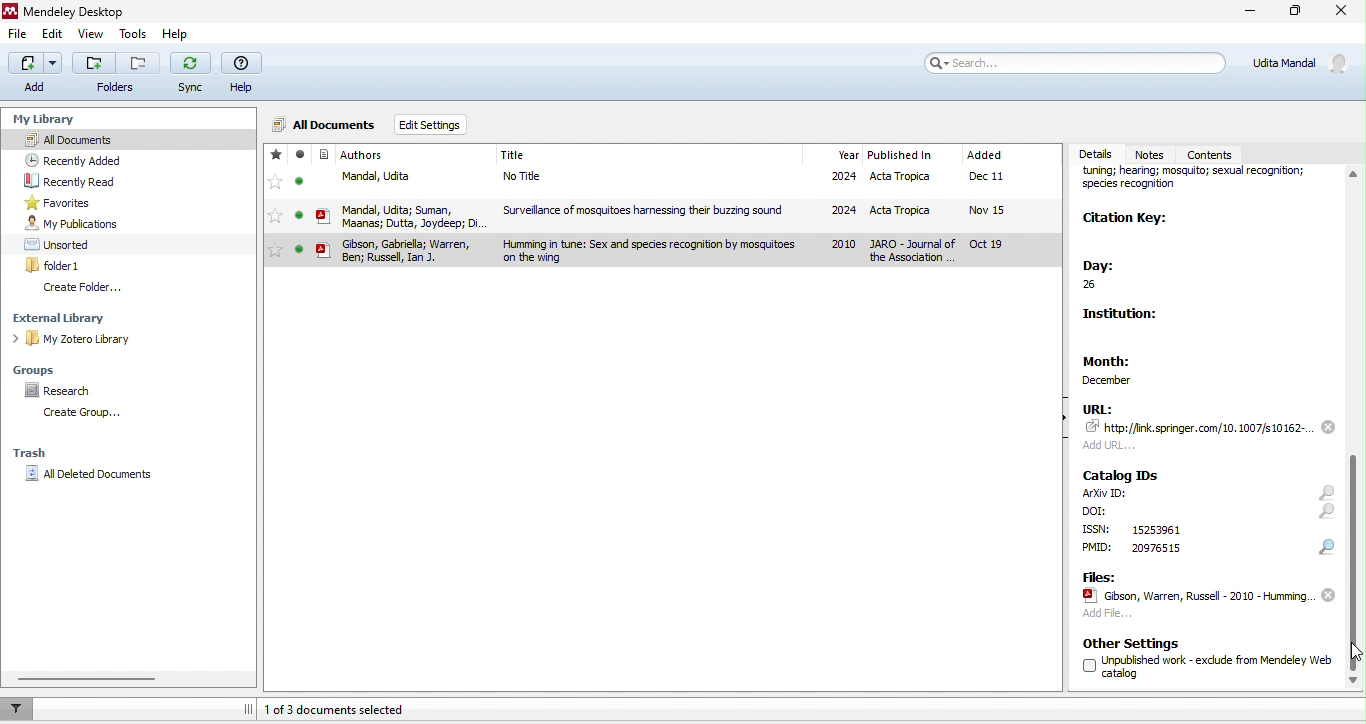 The height and width of the screenshot is (724, 1366). Describe the element at coordinates (1196, 596) in the screenshot. I see `file` at that location.